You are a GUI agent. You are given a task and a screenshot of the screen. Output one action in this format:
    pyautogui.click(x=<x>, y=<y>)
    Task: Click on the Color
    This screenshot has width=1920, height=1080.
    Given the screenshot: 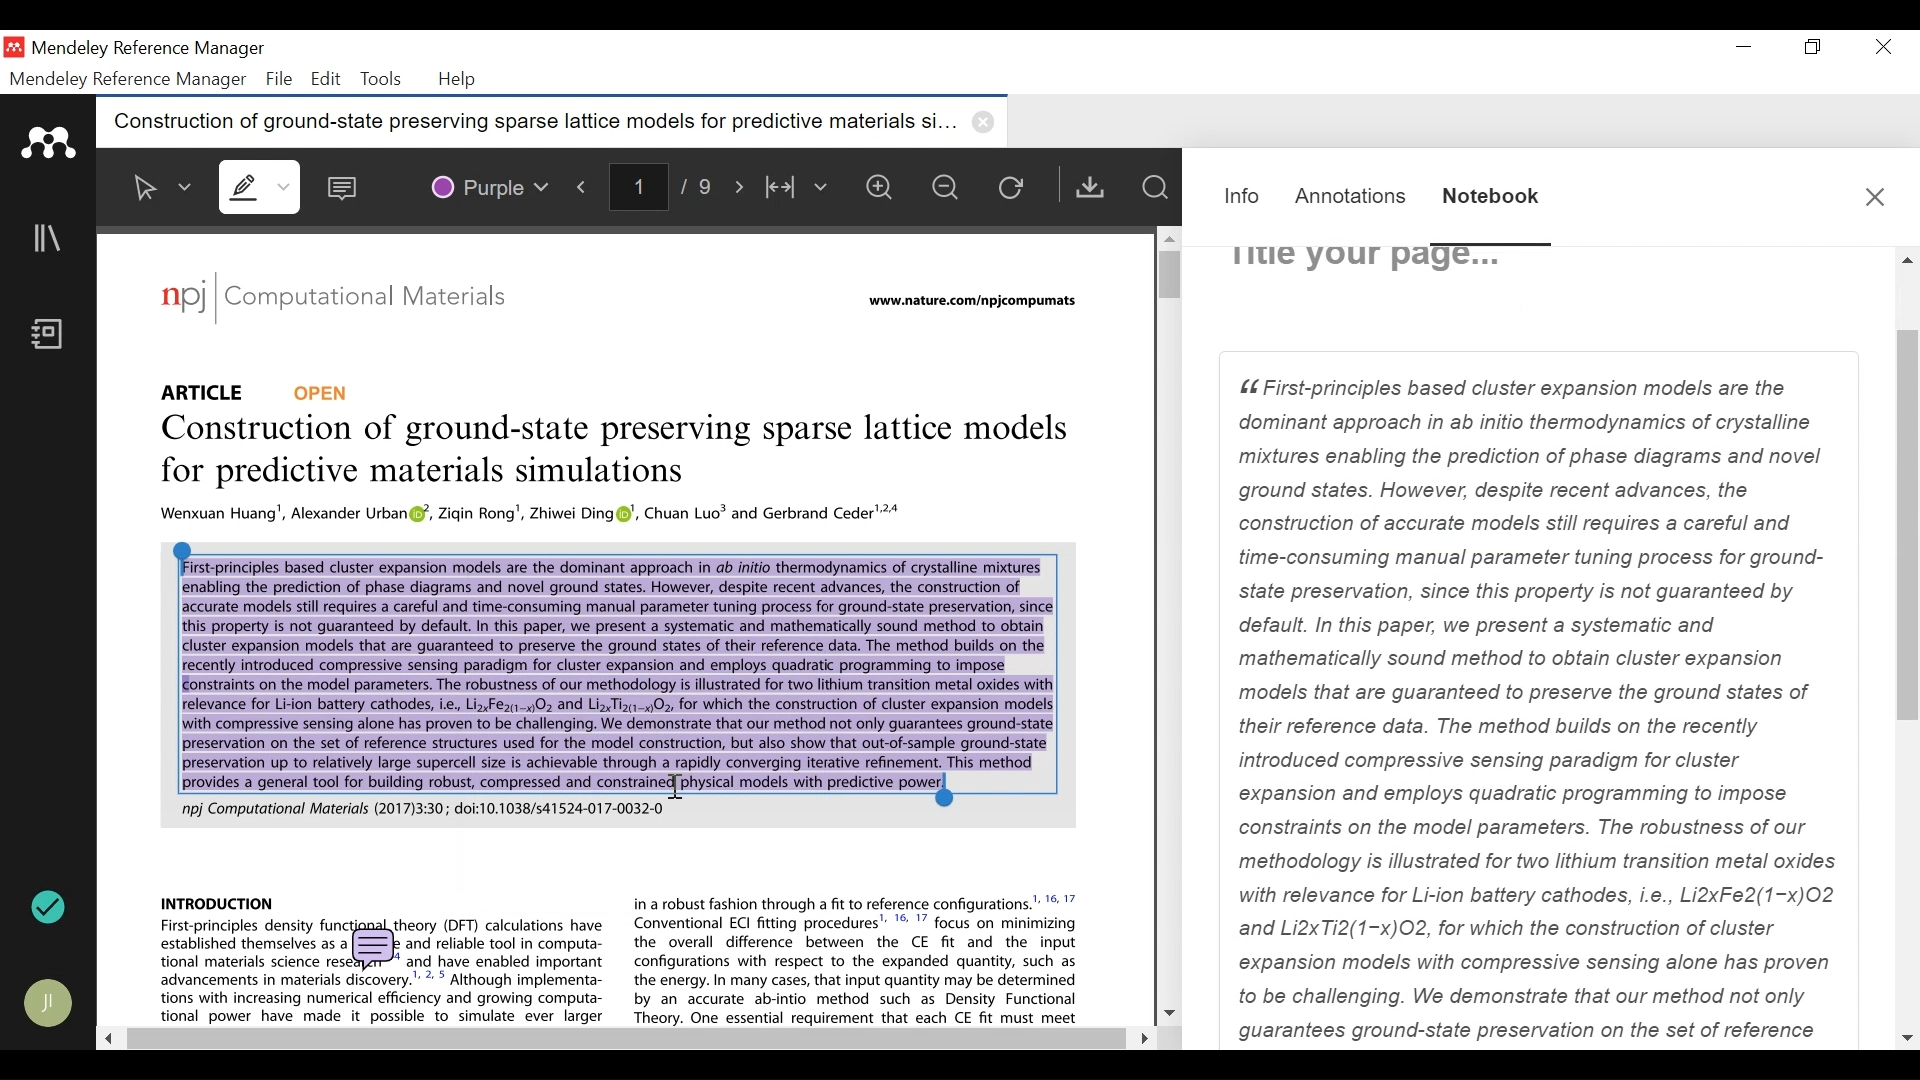 What is the action you would take?
    pyautogui.click(x=488, y=184)
    